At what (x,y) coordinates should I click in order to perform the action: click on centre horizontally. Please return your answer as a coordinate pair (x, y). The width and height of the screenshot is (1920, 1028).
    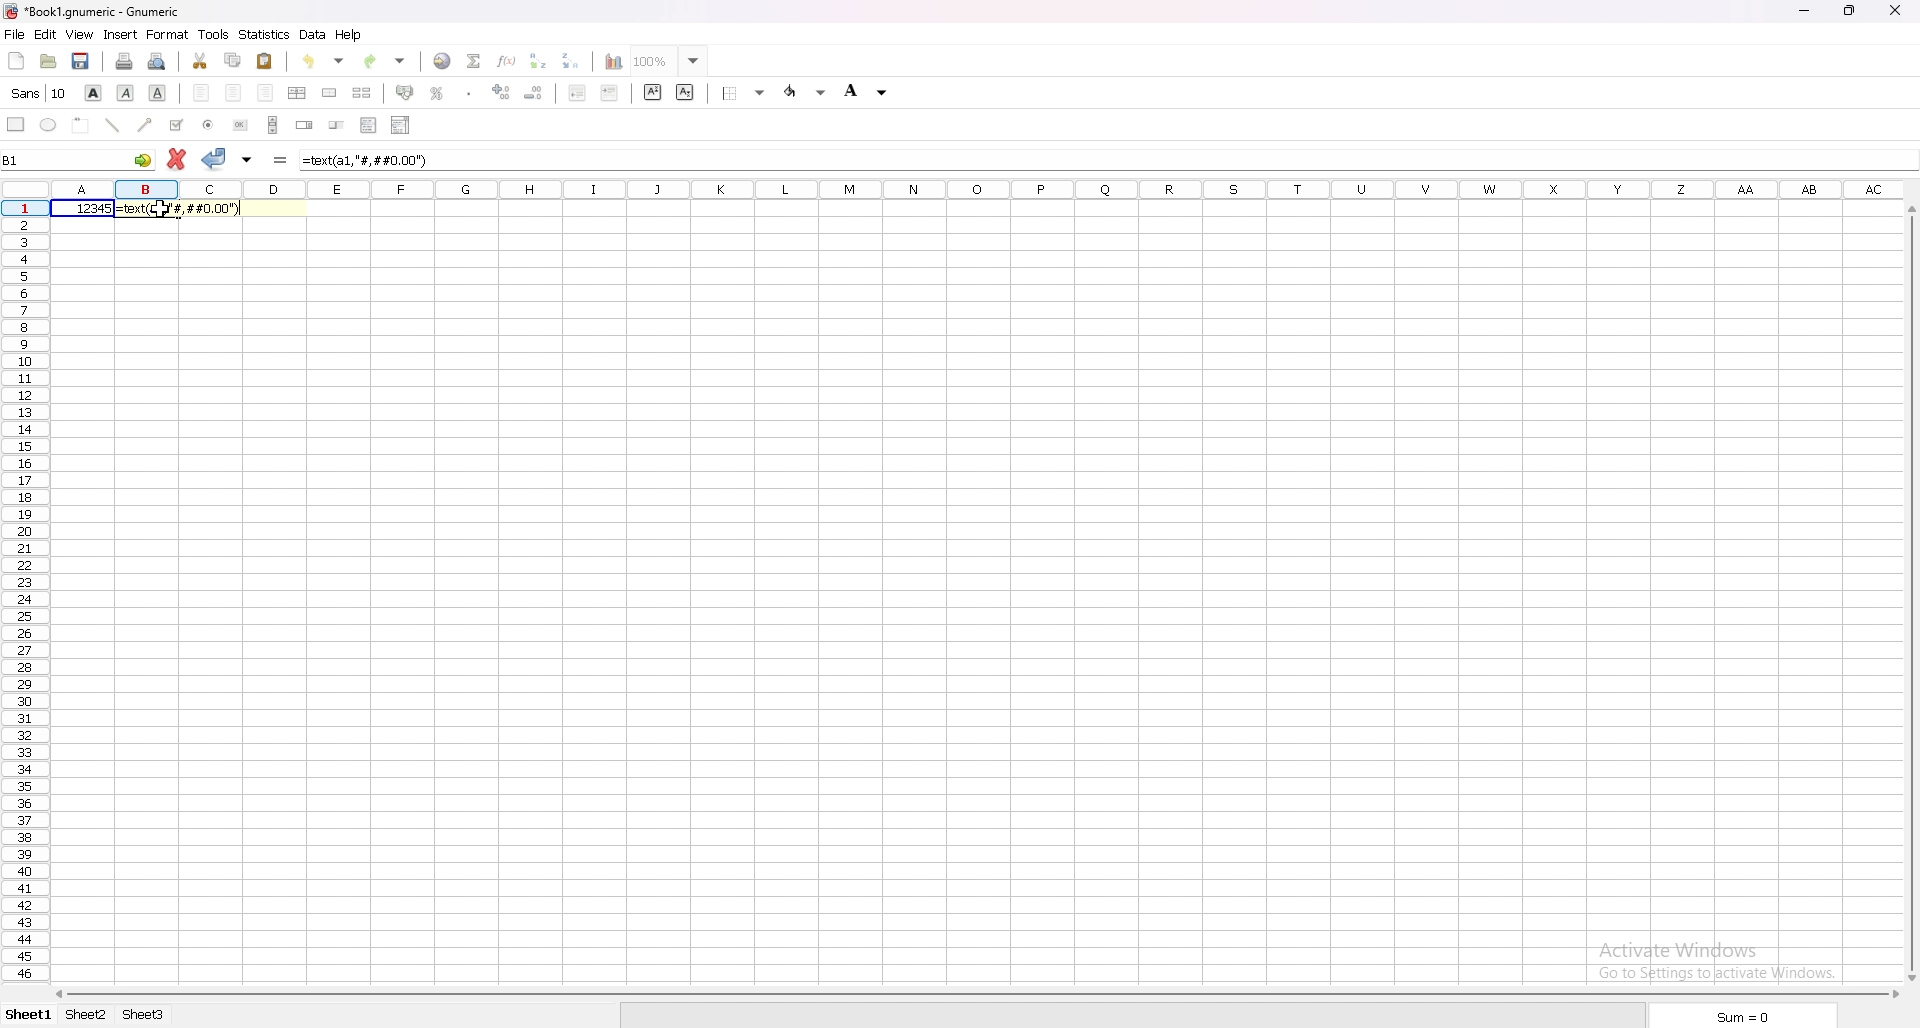
    Looking at the image, I should click on (298, 93).